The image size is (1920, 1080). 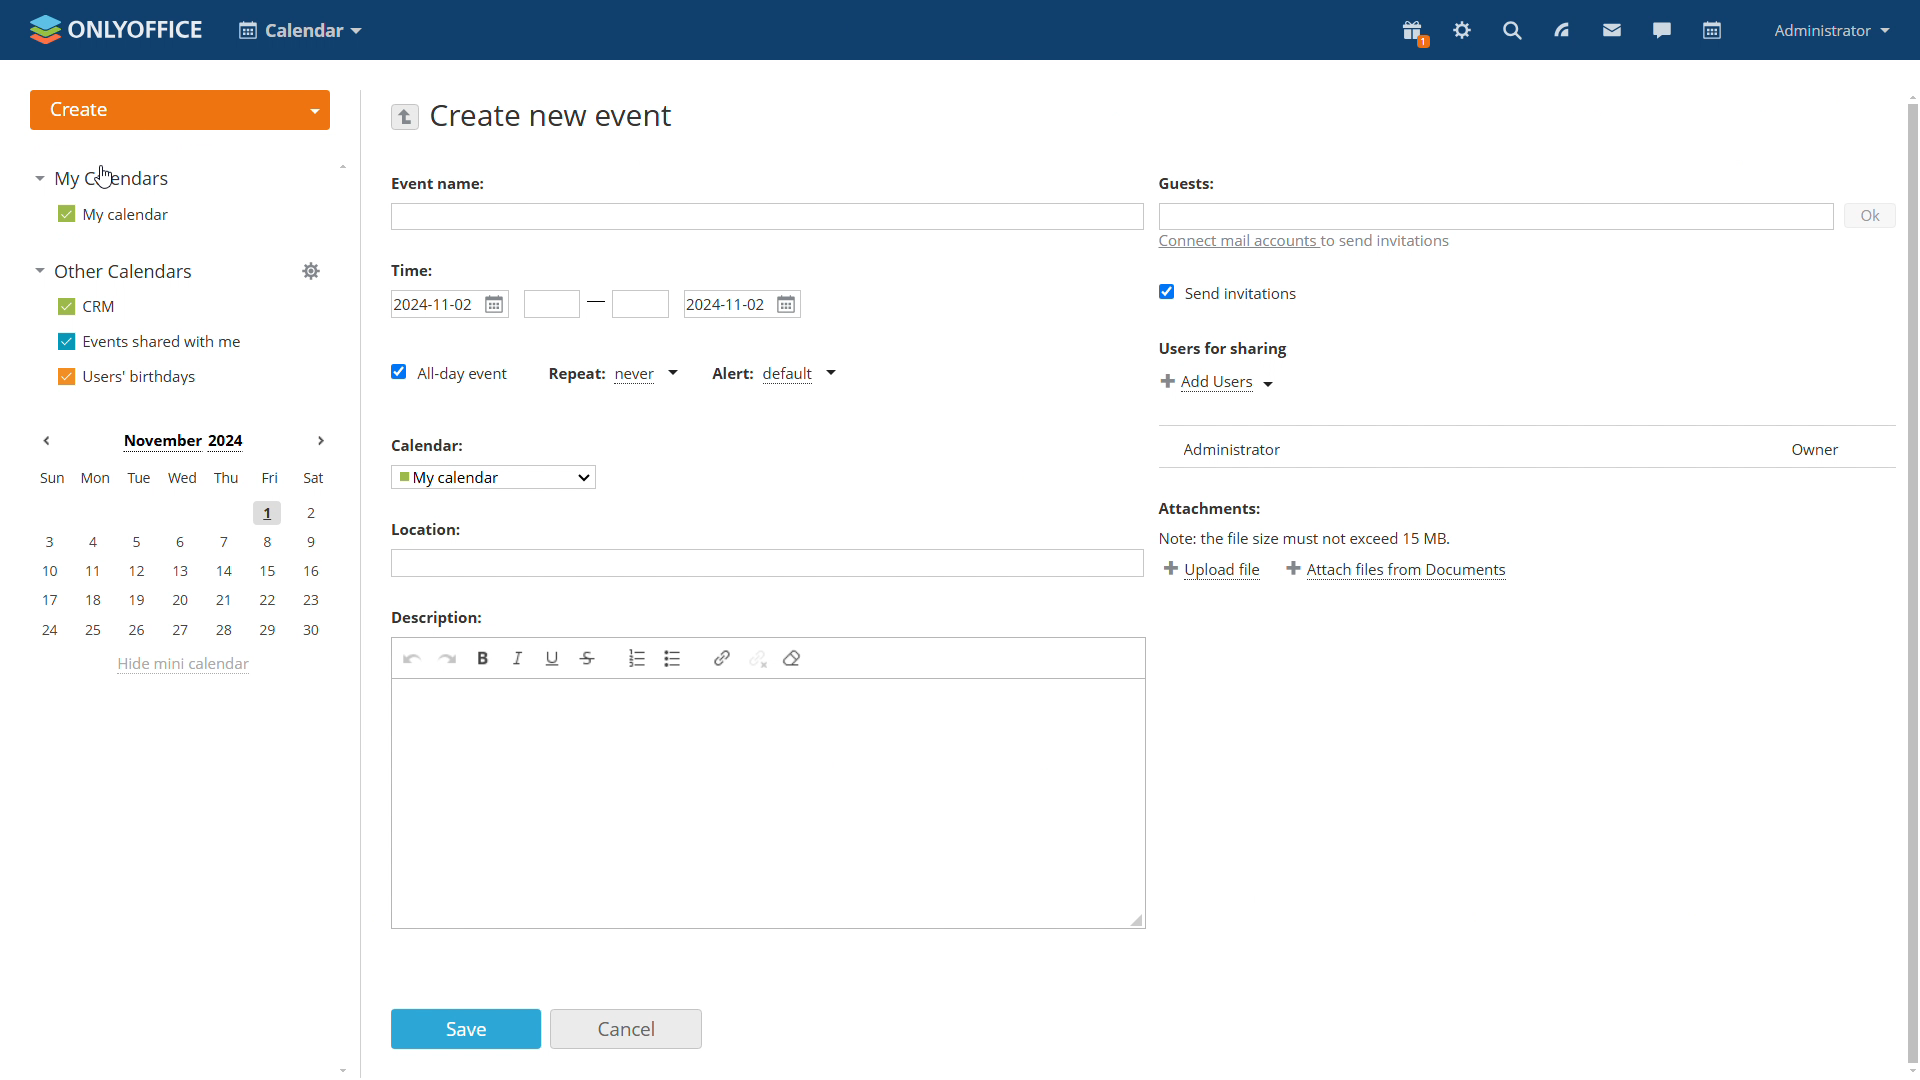 I want to click on Attachments, so click(x=1209, y=508).